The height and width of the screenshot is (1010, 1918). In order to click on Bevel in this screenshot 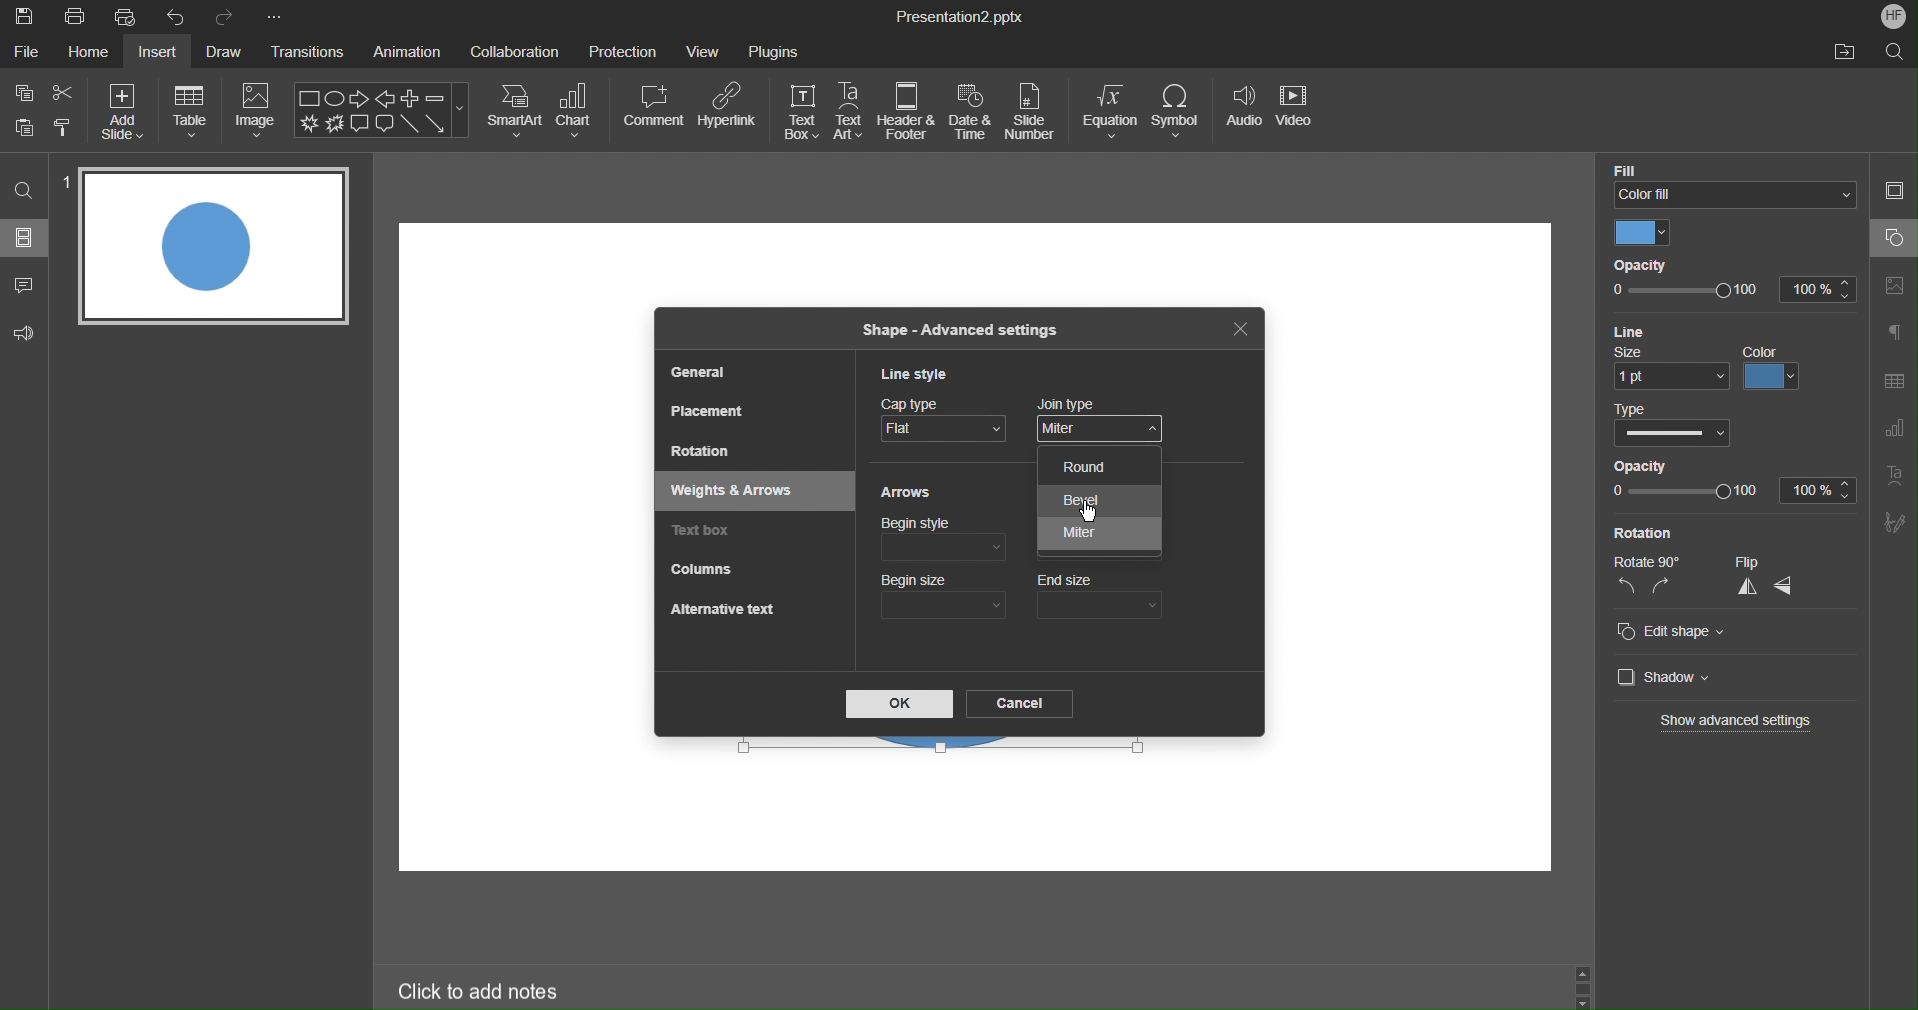, I will do `click(1098, 499)`.